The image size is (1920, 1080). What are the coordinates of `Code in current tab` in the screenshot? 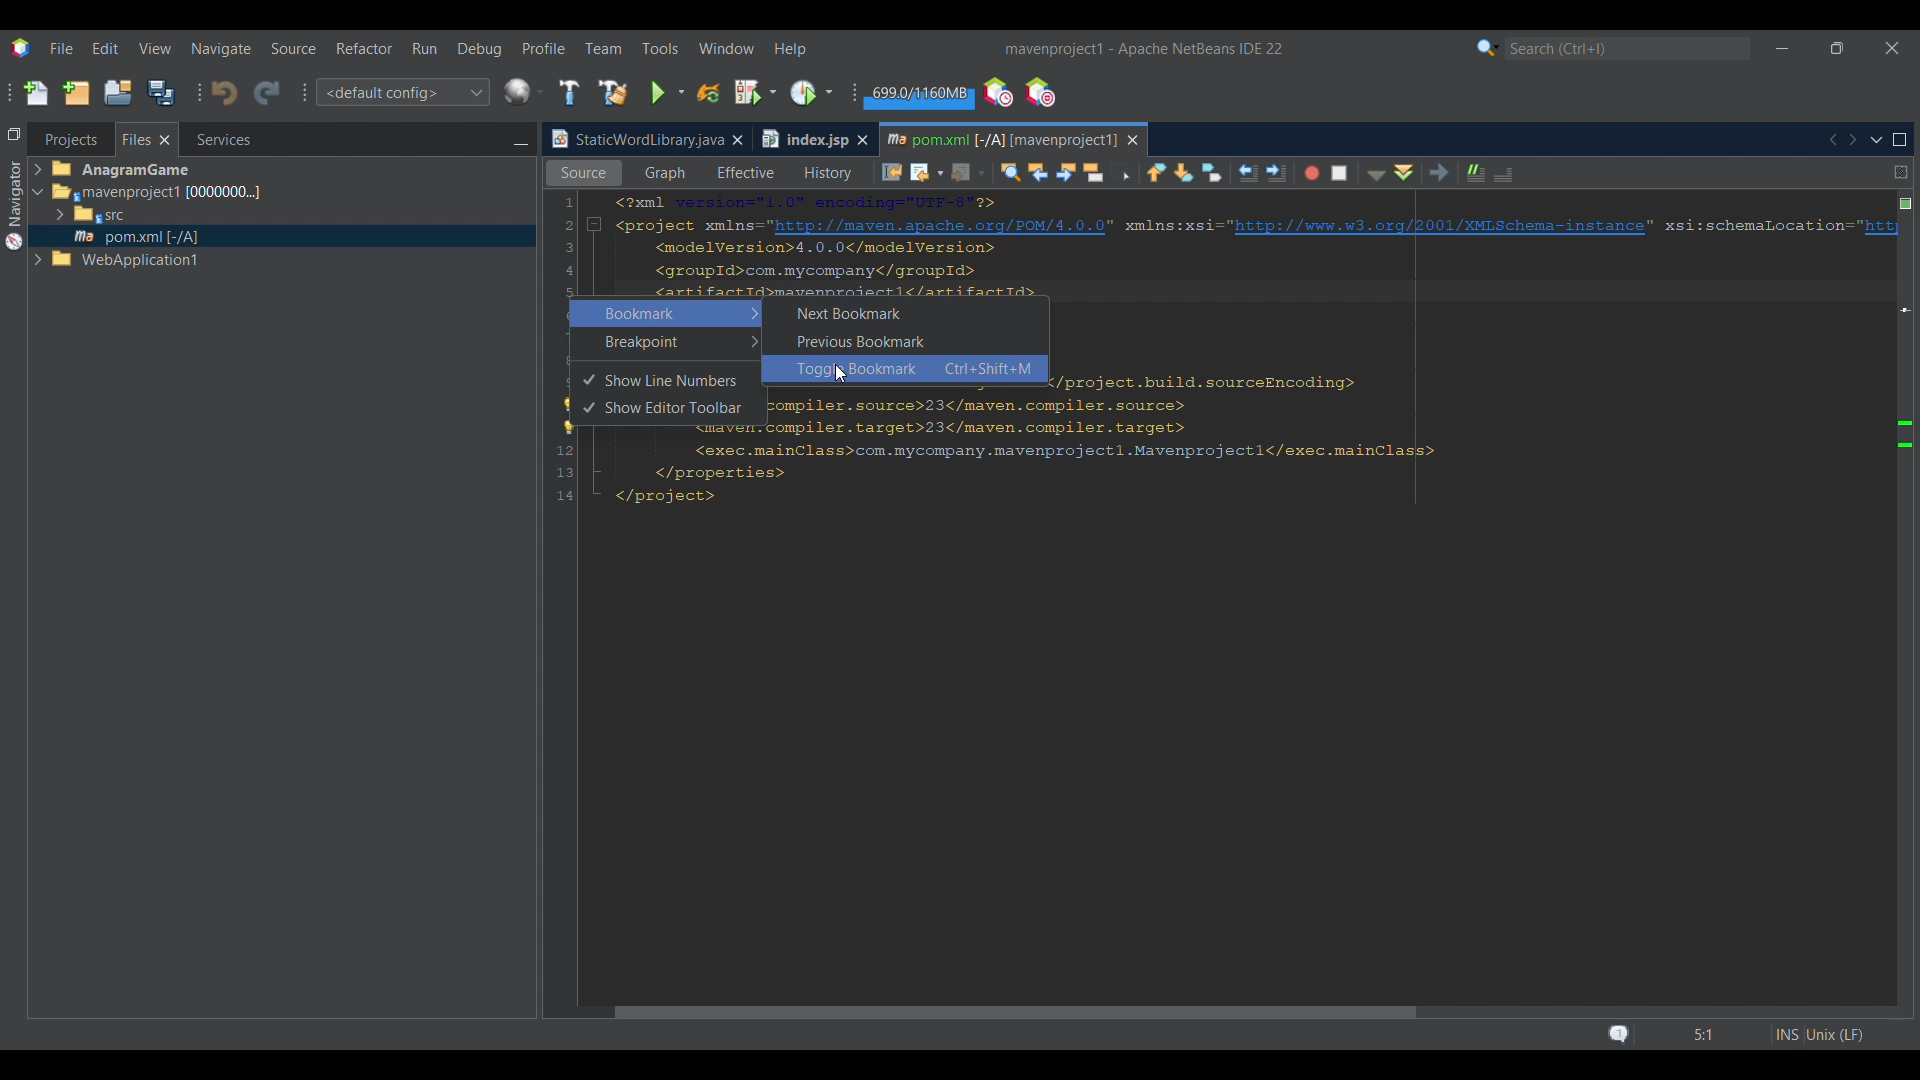 It's located at (1222, 353).